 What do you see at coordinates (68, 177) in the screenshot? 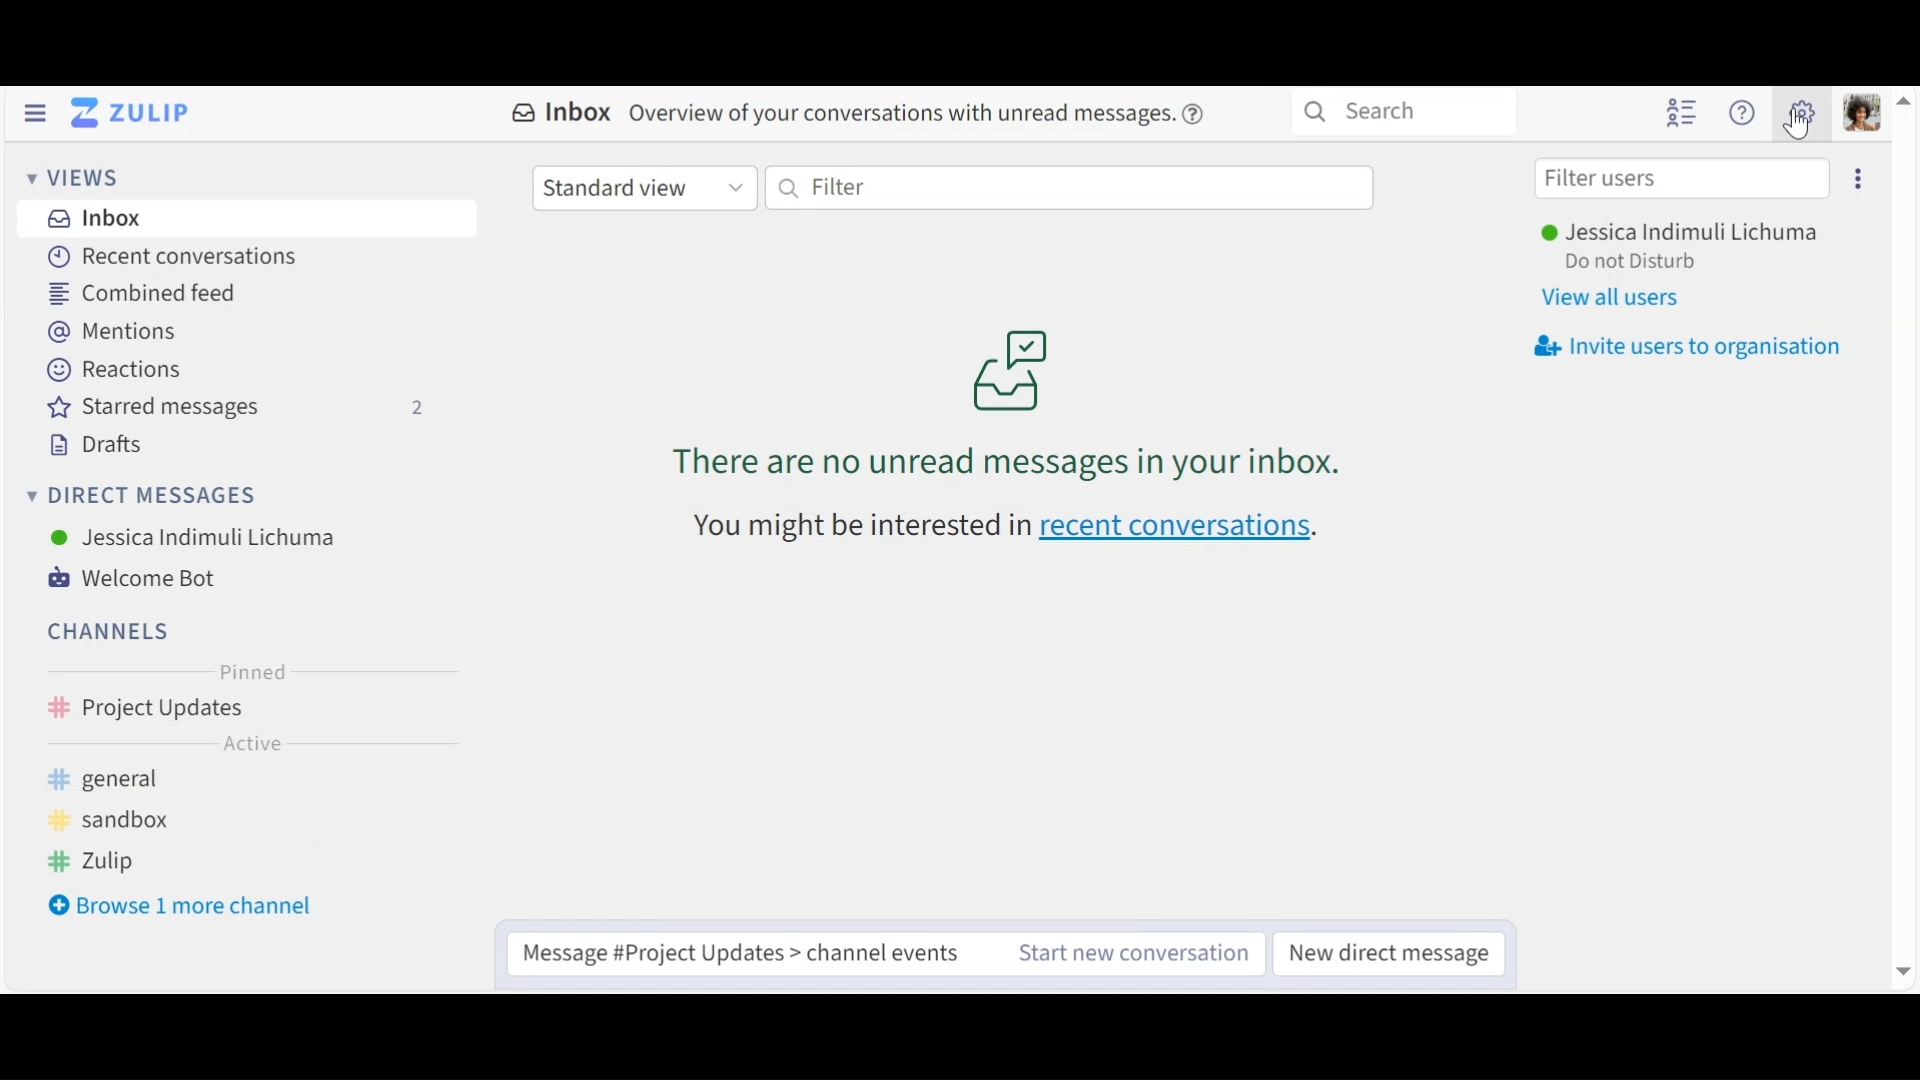
I see `Views` at bounding box center [68, 177].